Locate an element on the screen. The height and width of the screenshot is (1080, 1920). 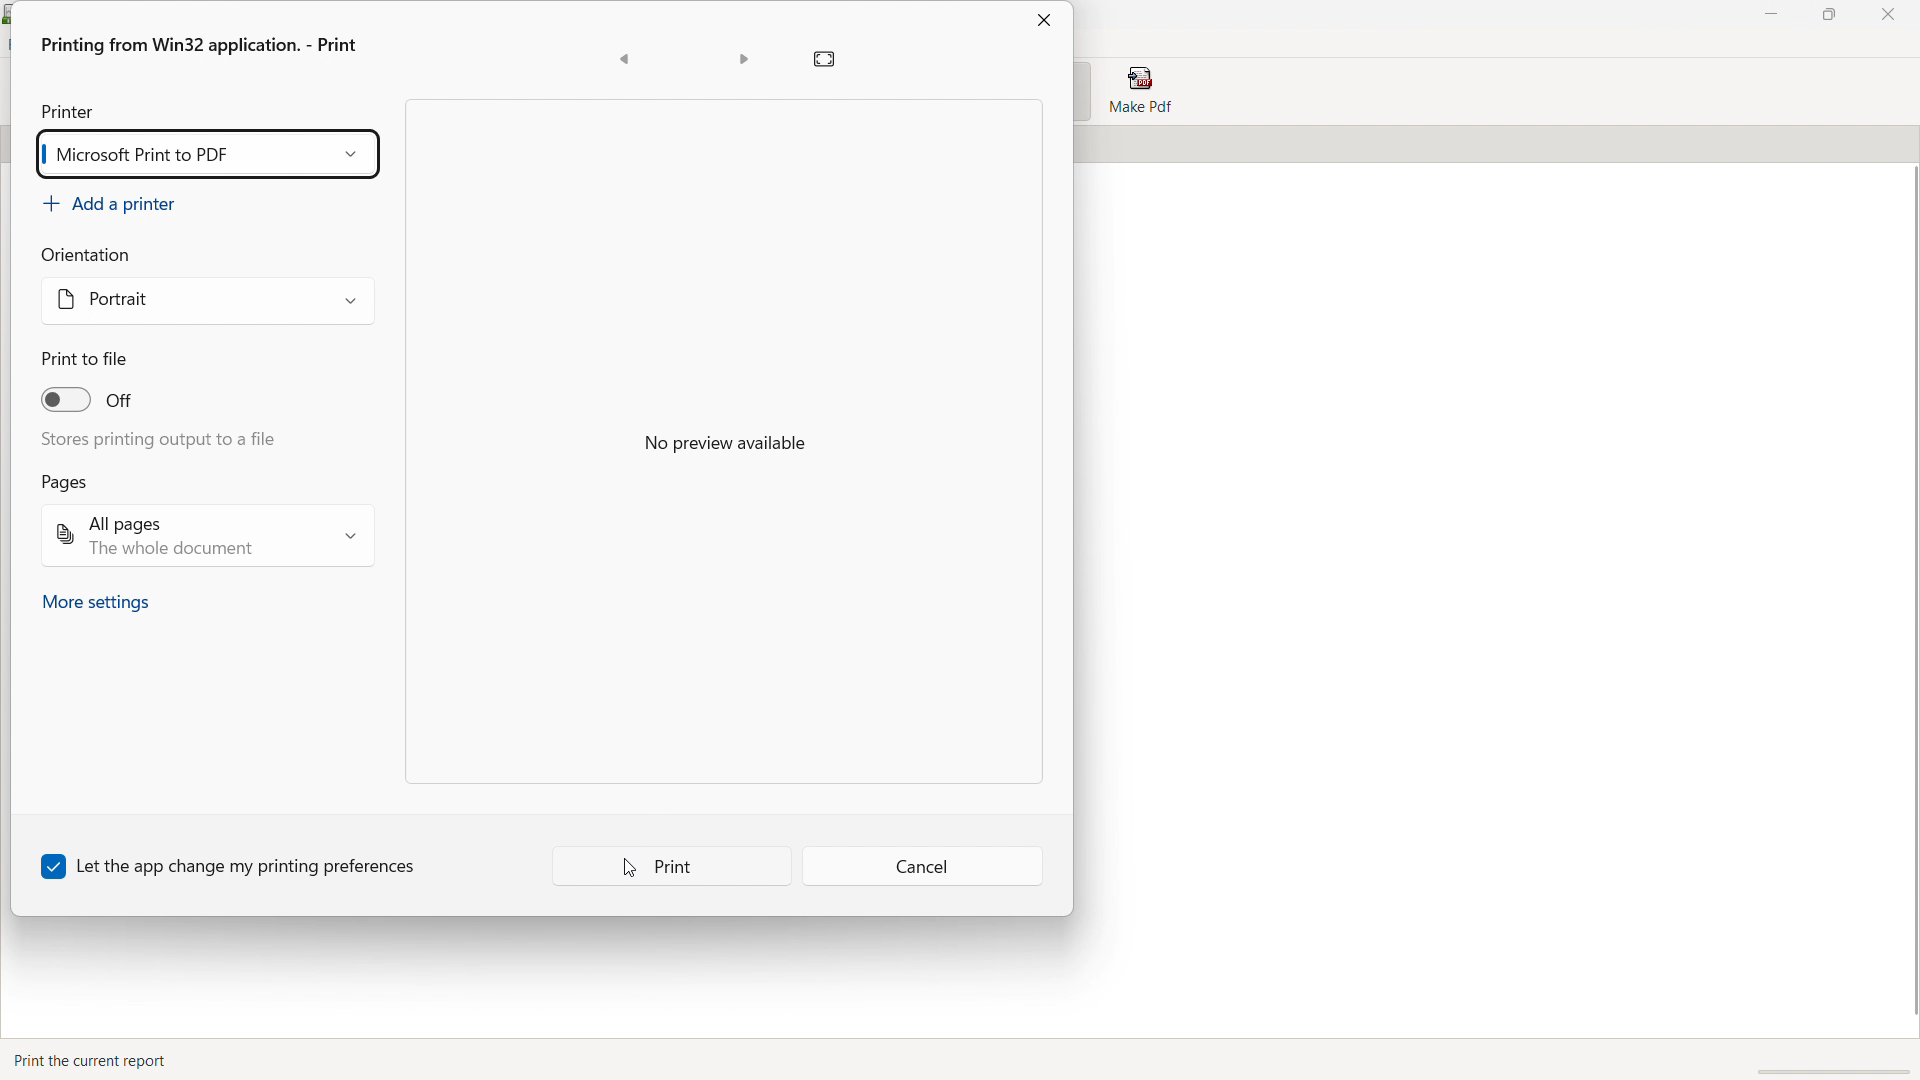
cancel is located at coordinates (923, 868).